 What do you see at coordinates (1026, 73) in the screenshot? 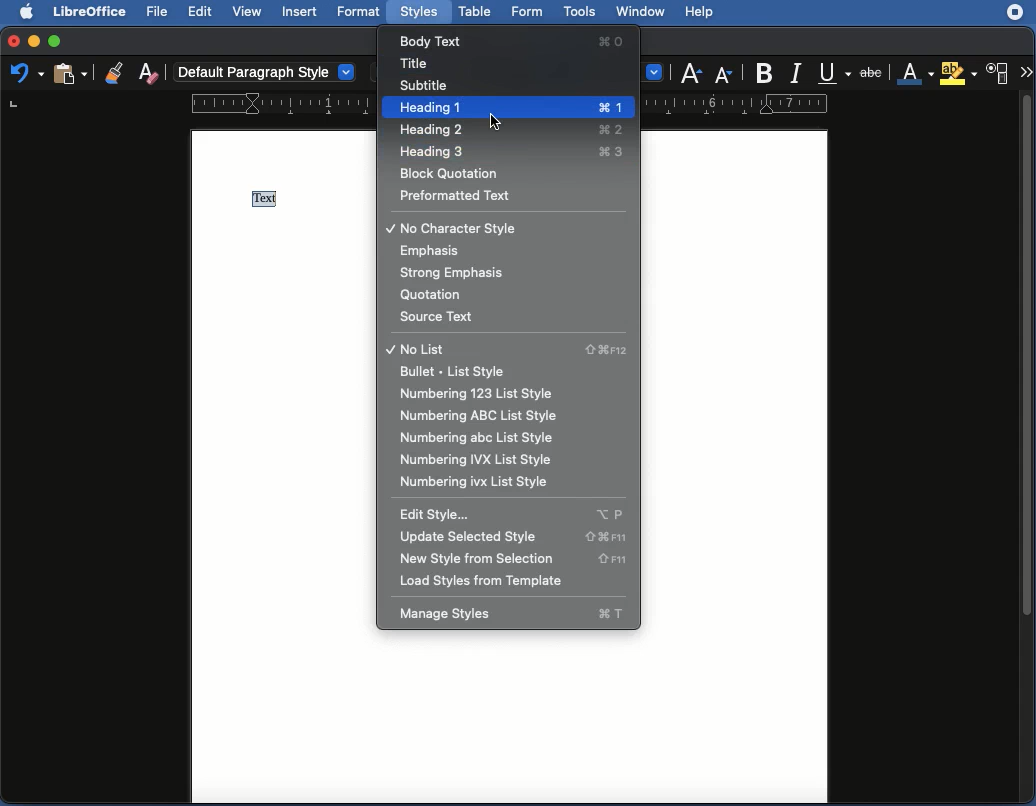
I see `More` at bounding box center [1026, 73].